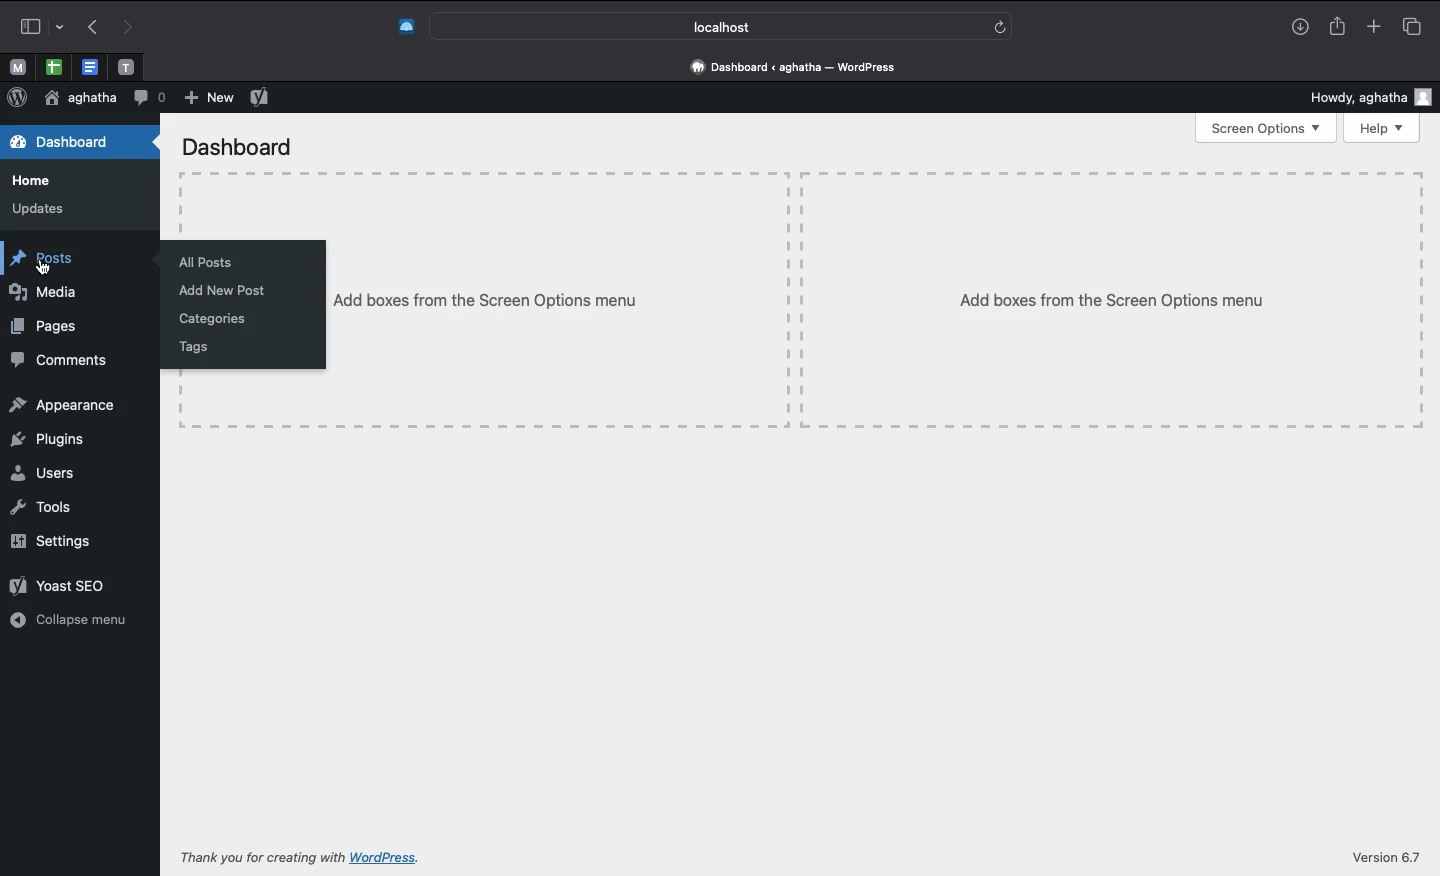 This screenshot has height=876, width=1440. I want to click on Dashboard, so click(232, 146).